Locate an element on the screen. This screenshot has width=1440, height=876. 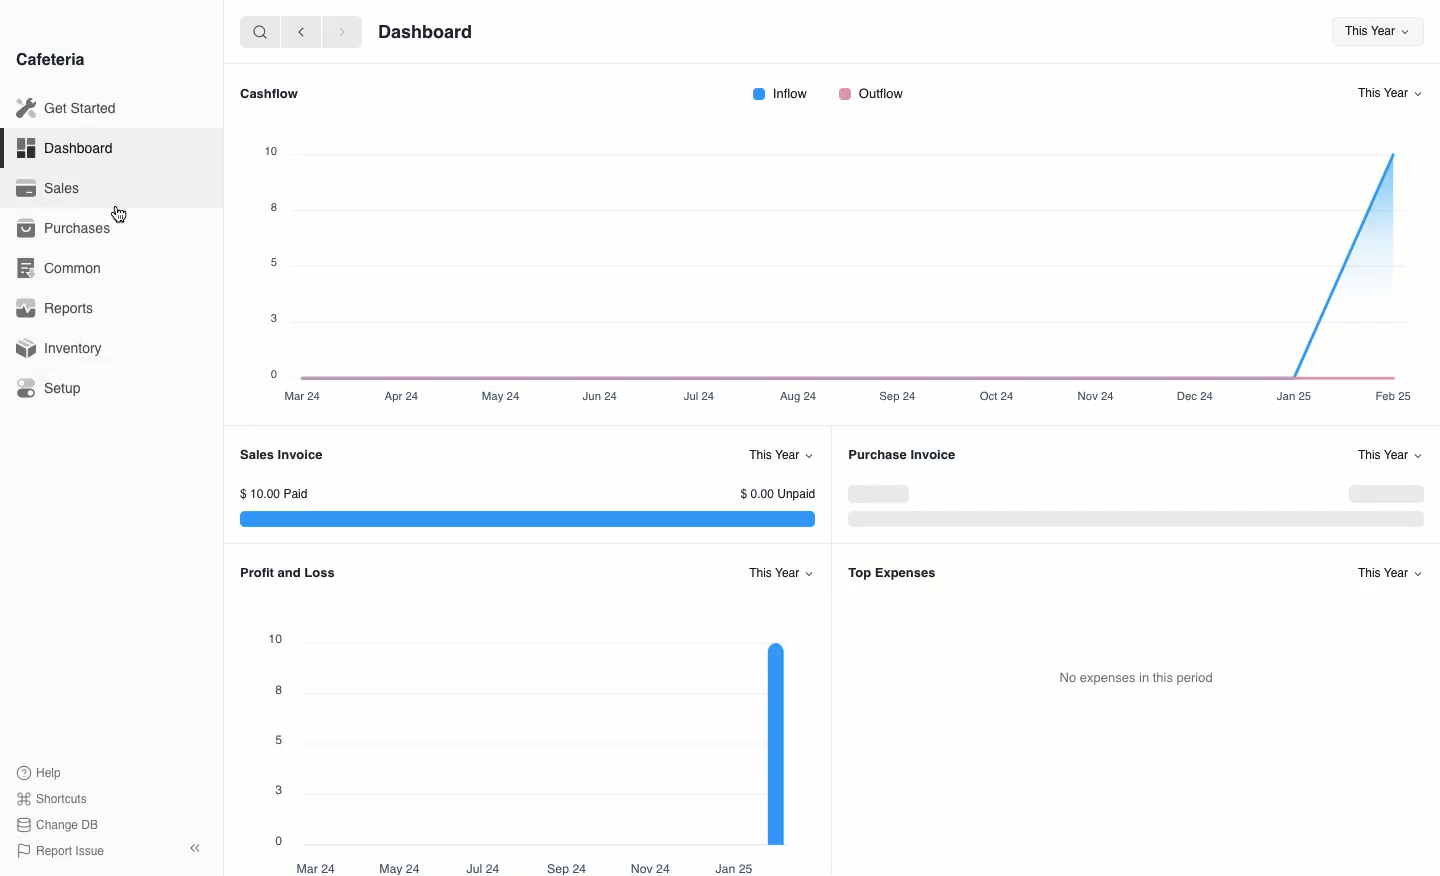
Purchases is located at coordinates (69, 229).